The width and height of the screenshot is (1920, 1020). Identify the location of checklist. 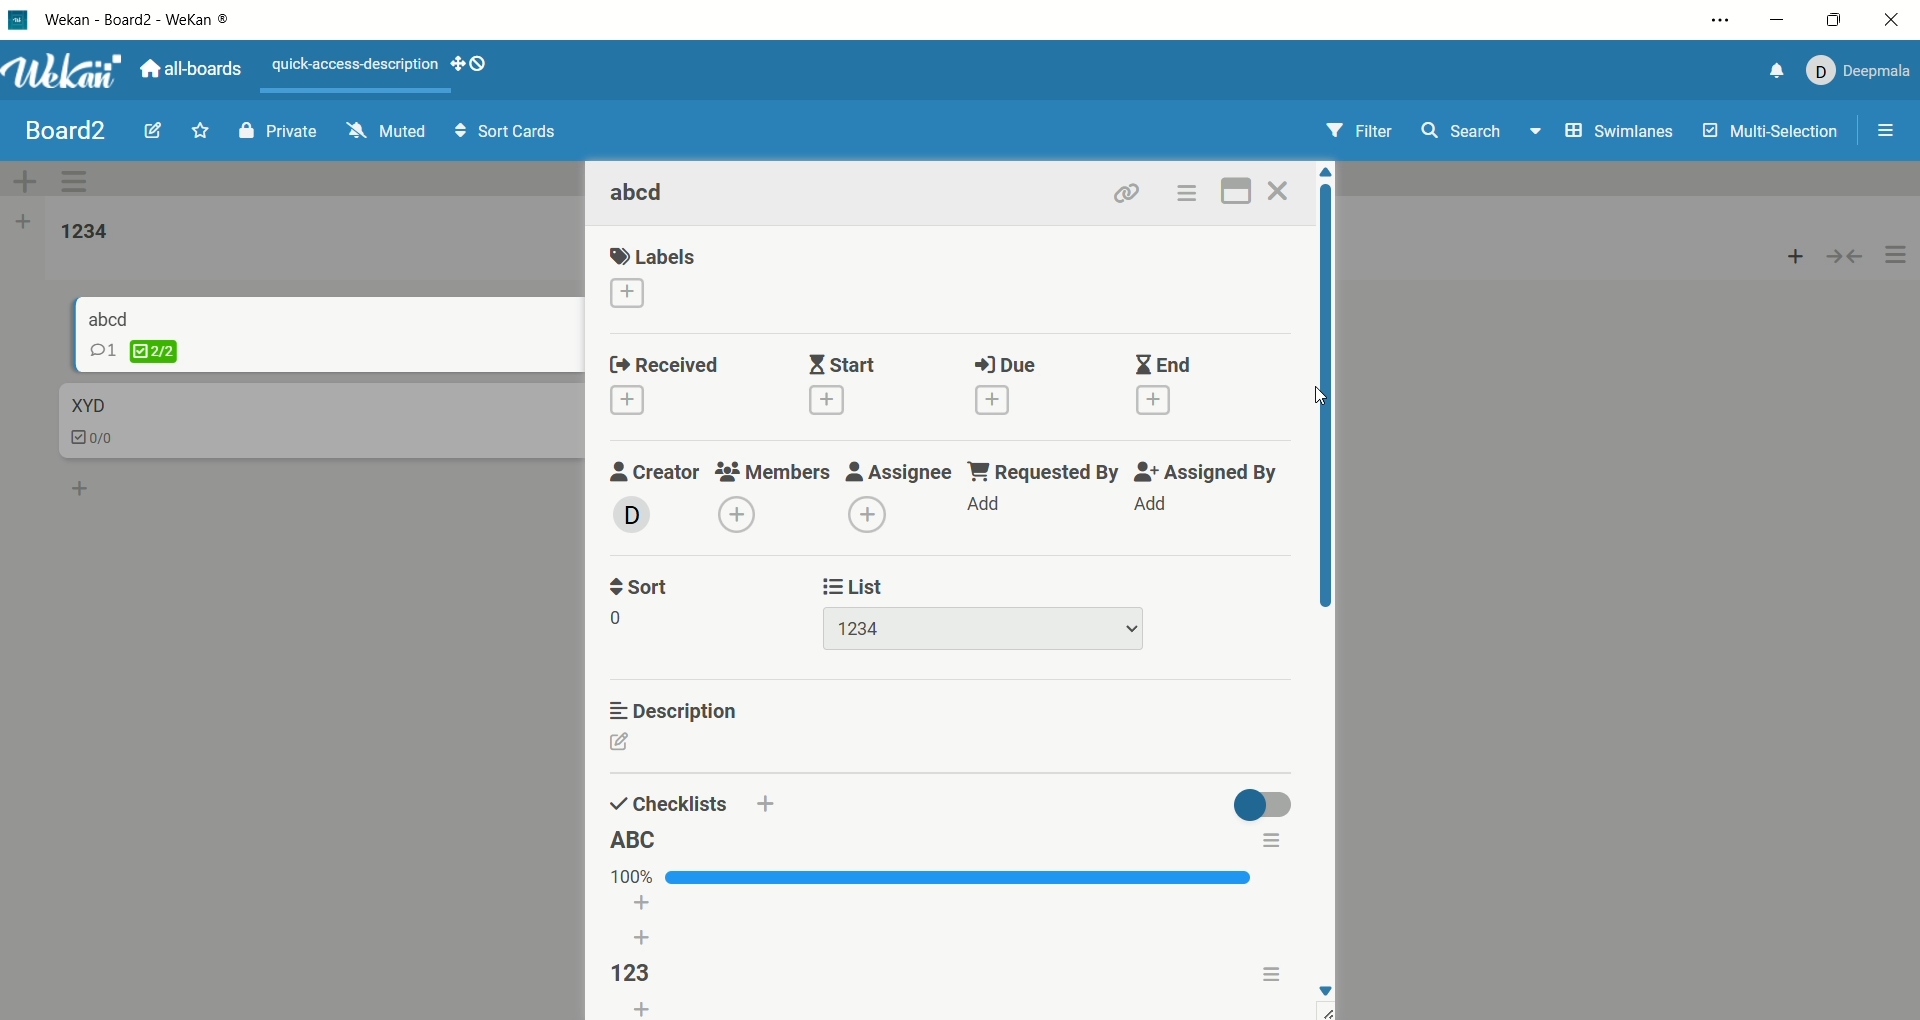
(669, 803).